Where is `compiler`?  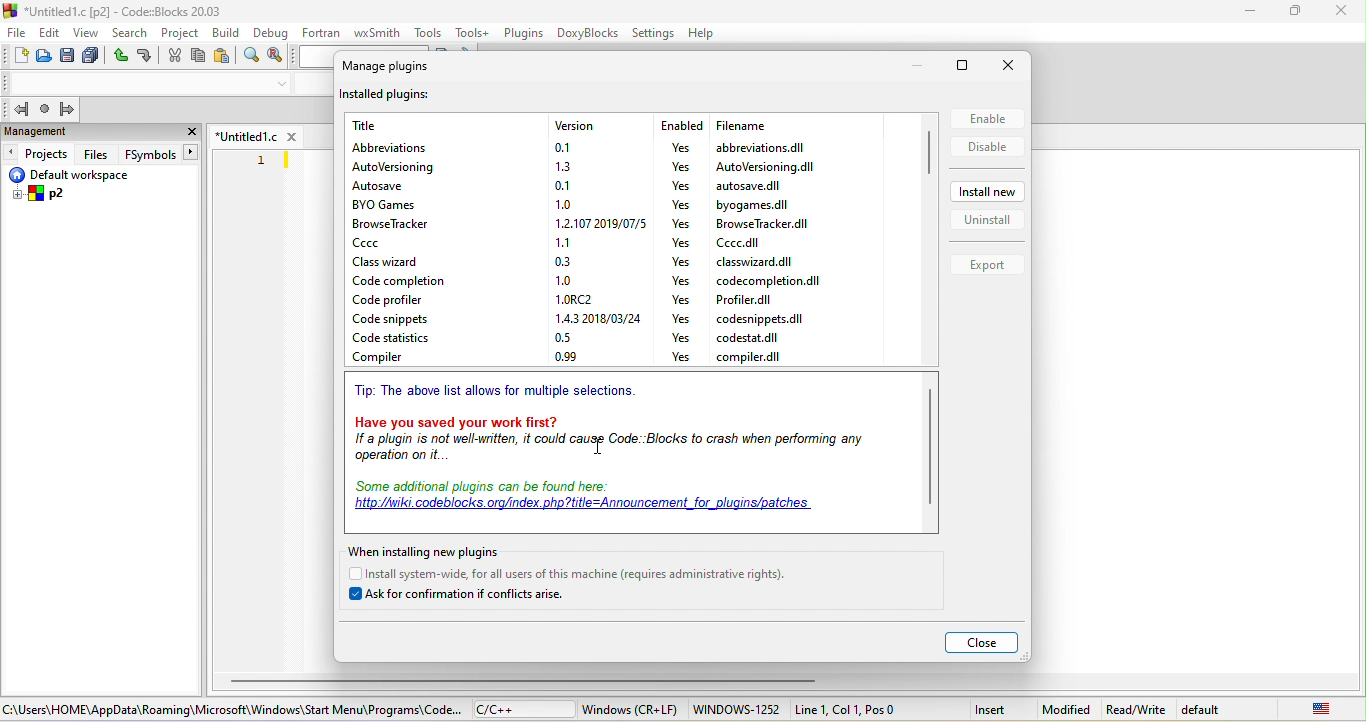
compiler is located at coordinates (402, 360).